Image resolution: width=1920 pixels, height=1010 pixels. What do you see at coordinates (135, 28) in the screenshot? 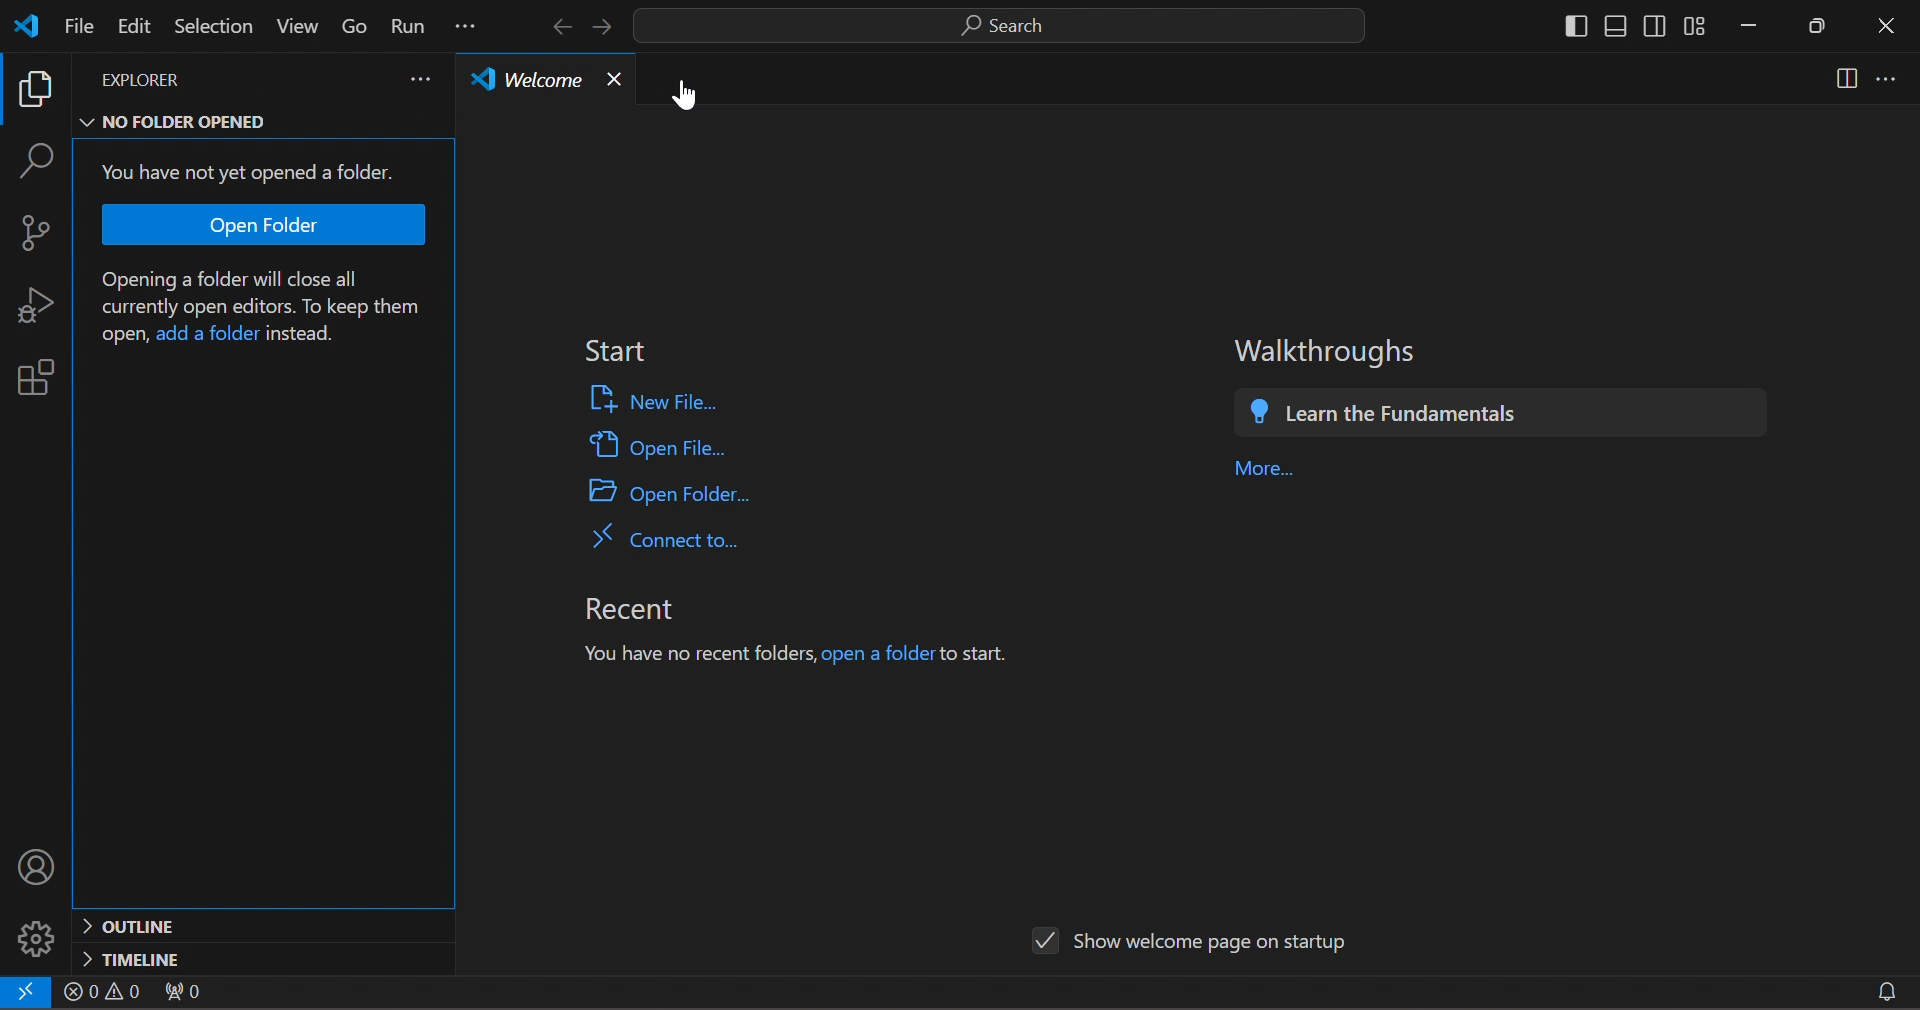
I see `edit` at bounding box center [135, 28].